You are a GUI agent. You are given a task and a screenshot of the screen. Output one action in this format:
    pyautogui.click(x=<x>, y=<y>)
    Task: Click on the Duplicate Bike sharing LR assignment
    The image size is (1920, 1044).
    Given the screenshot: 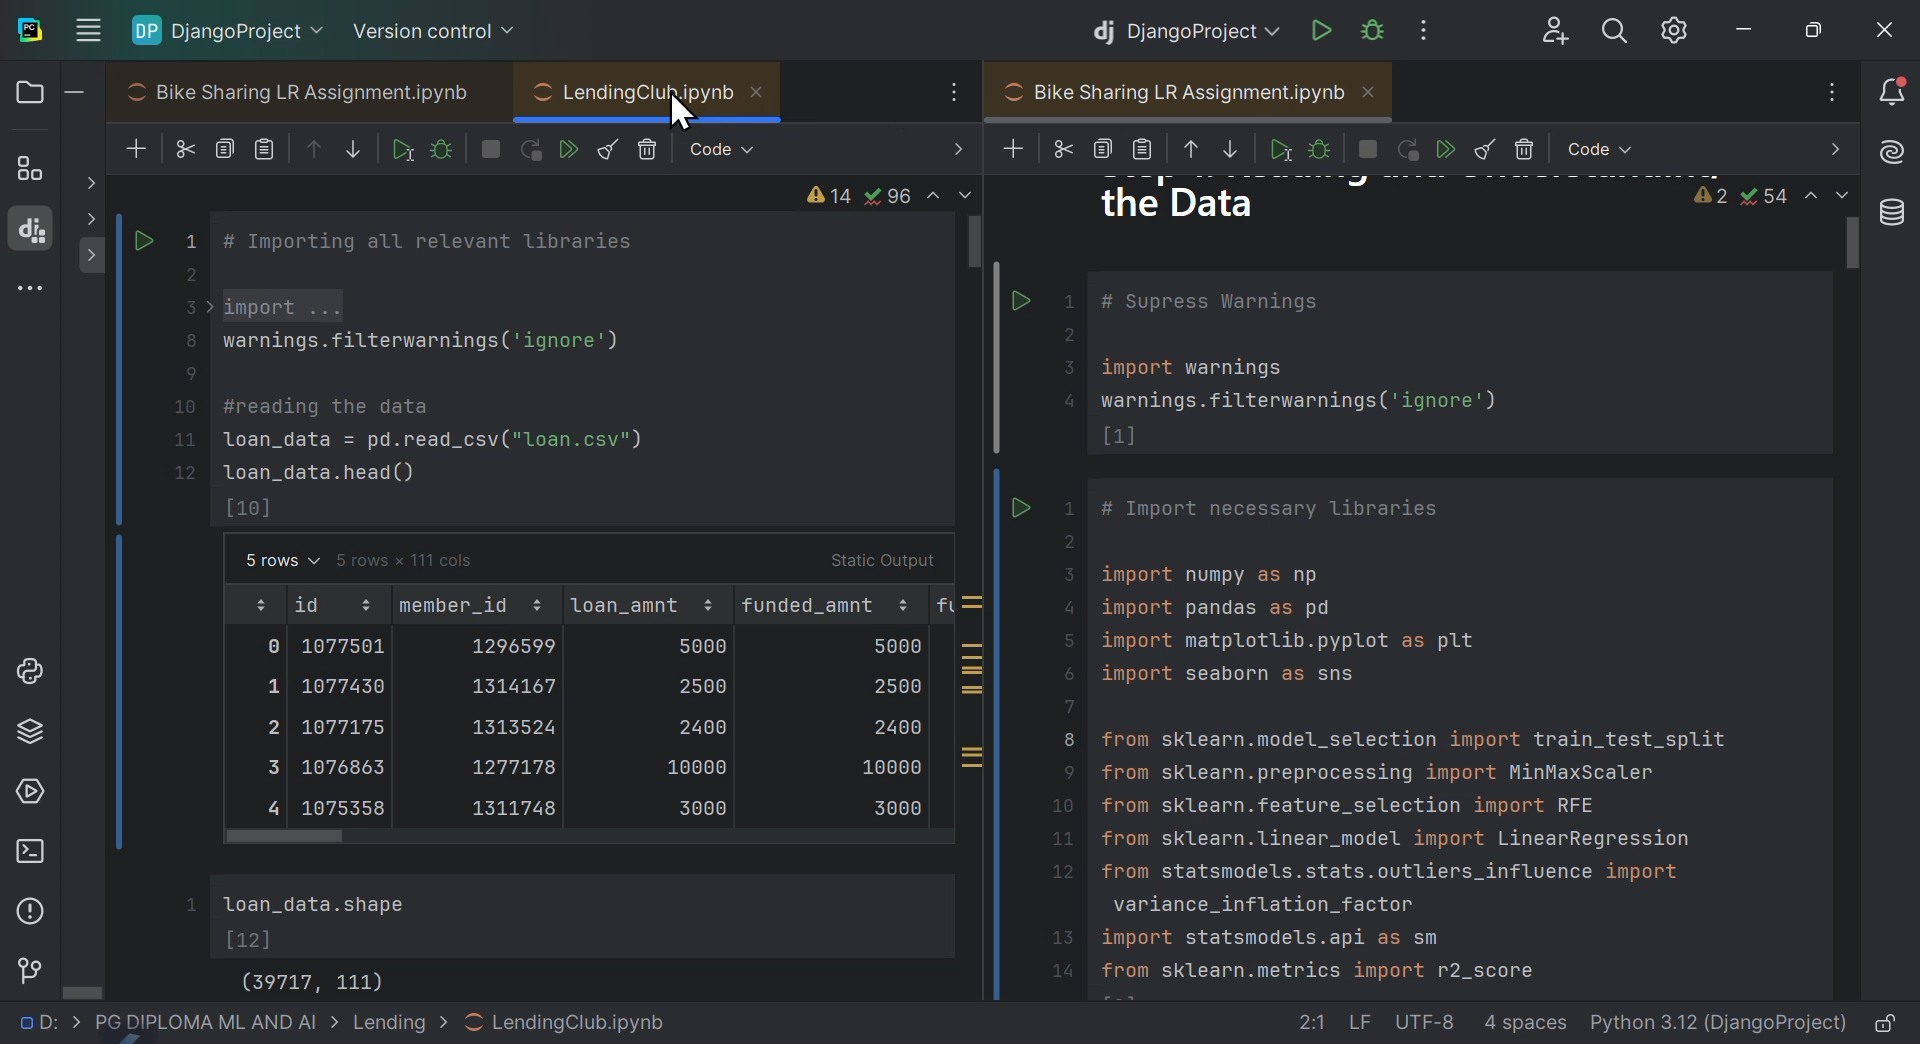 What is the action you would take?
    pyautogui.click(x=1408, y=607)
    